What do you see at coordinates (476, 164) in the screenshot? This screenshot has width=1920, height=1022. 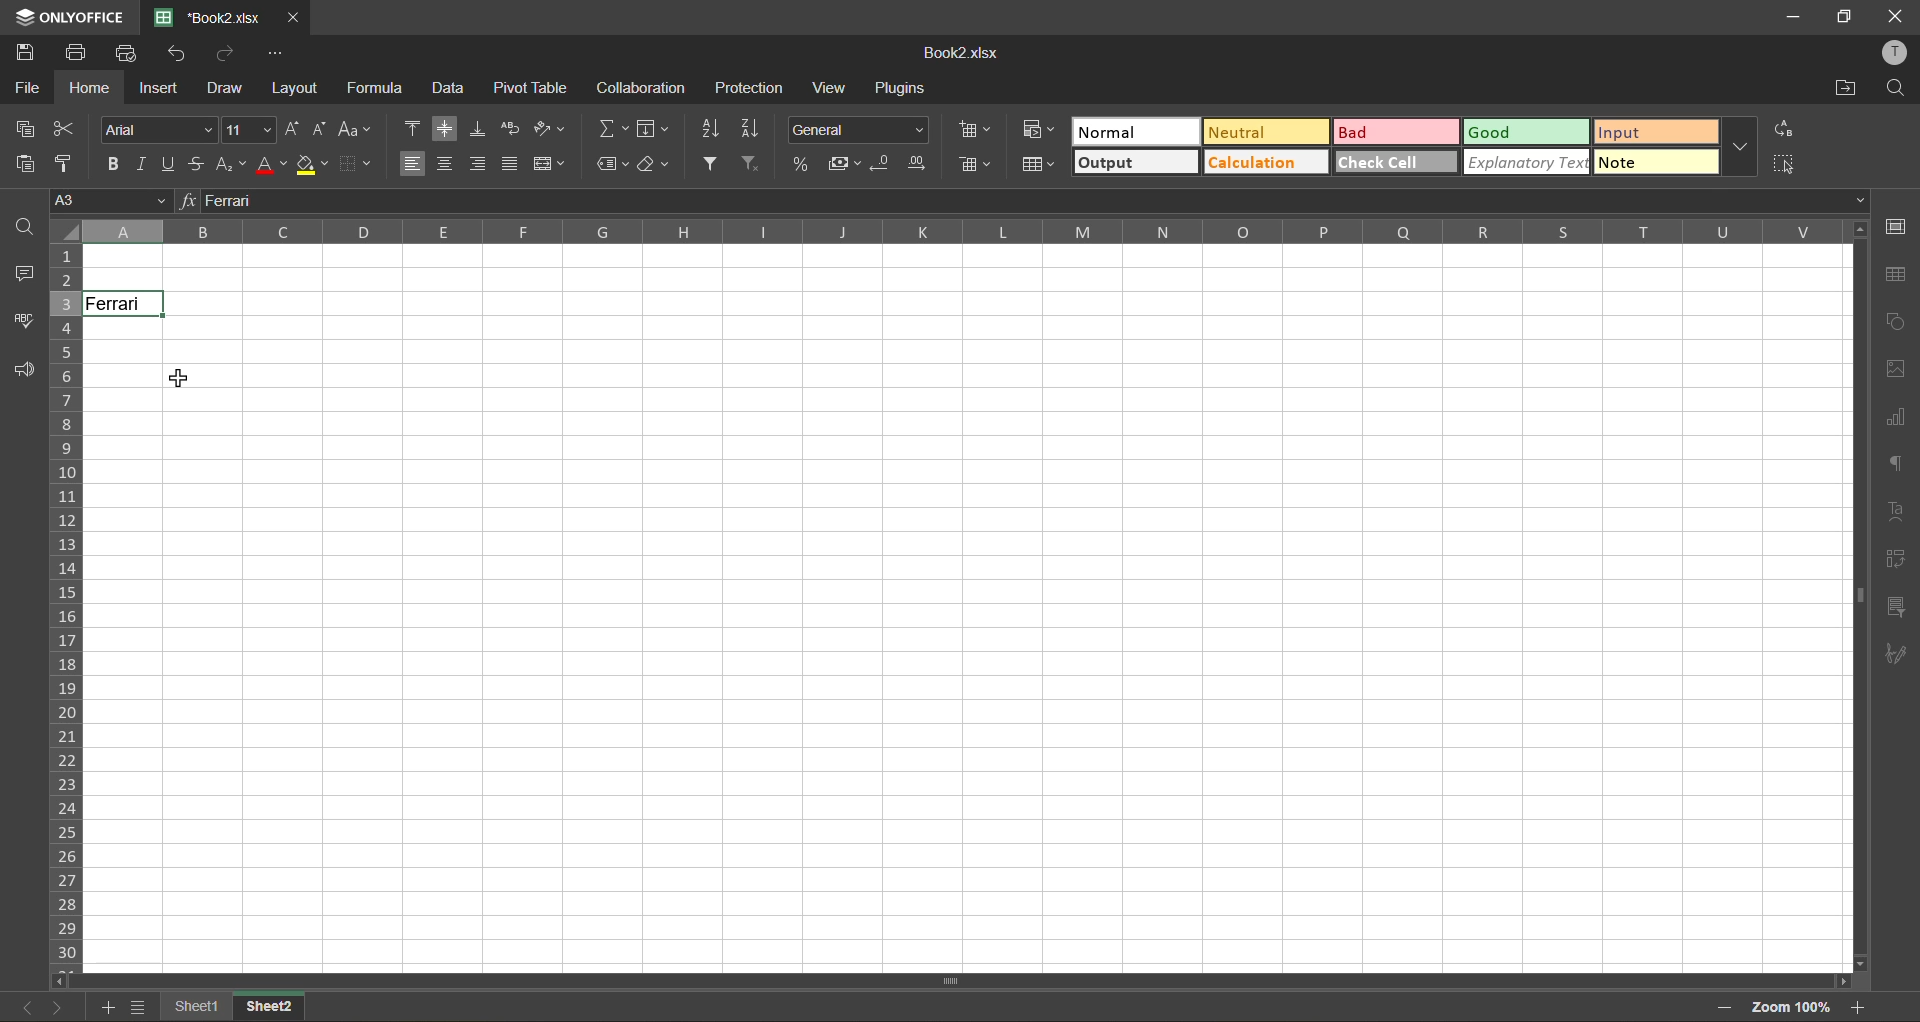 I see `align right` at bounding box center [476, 164].